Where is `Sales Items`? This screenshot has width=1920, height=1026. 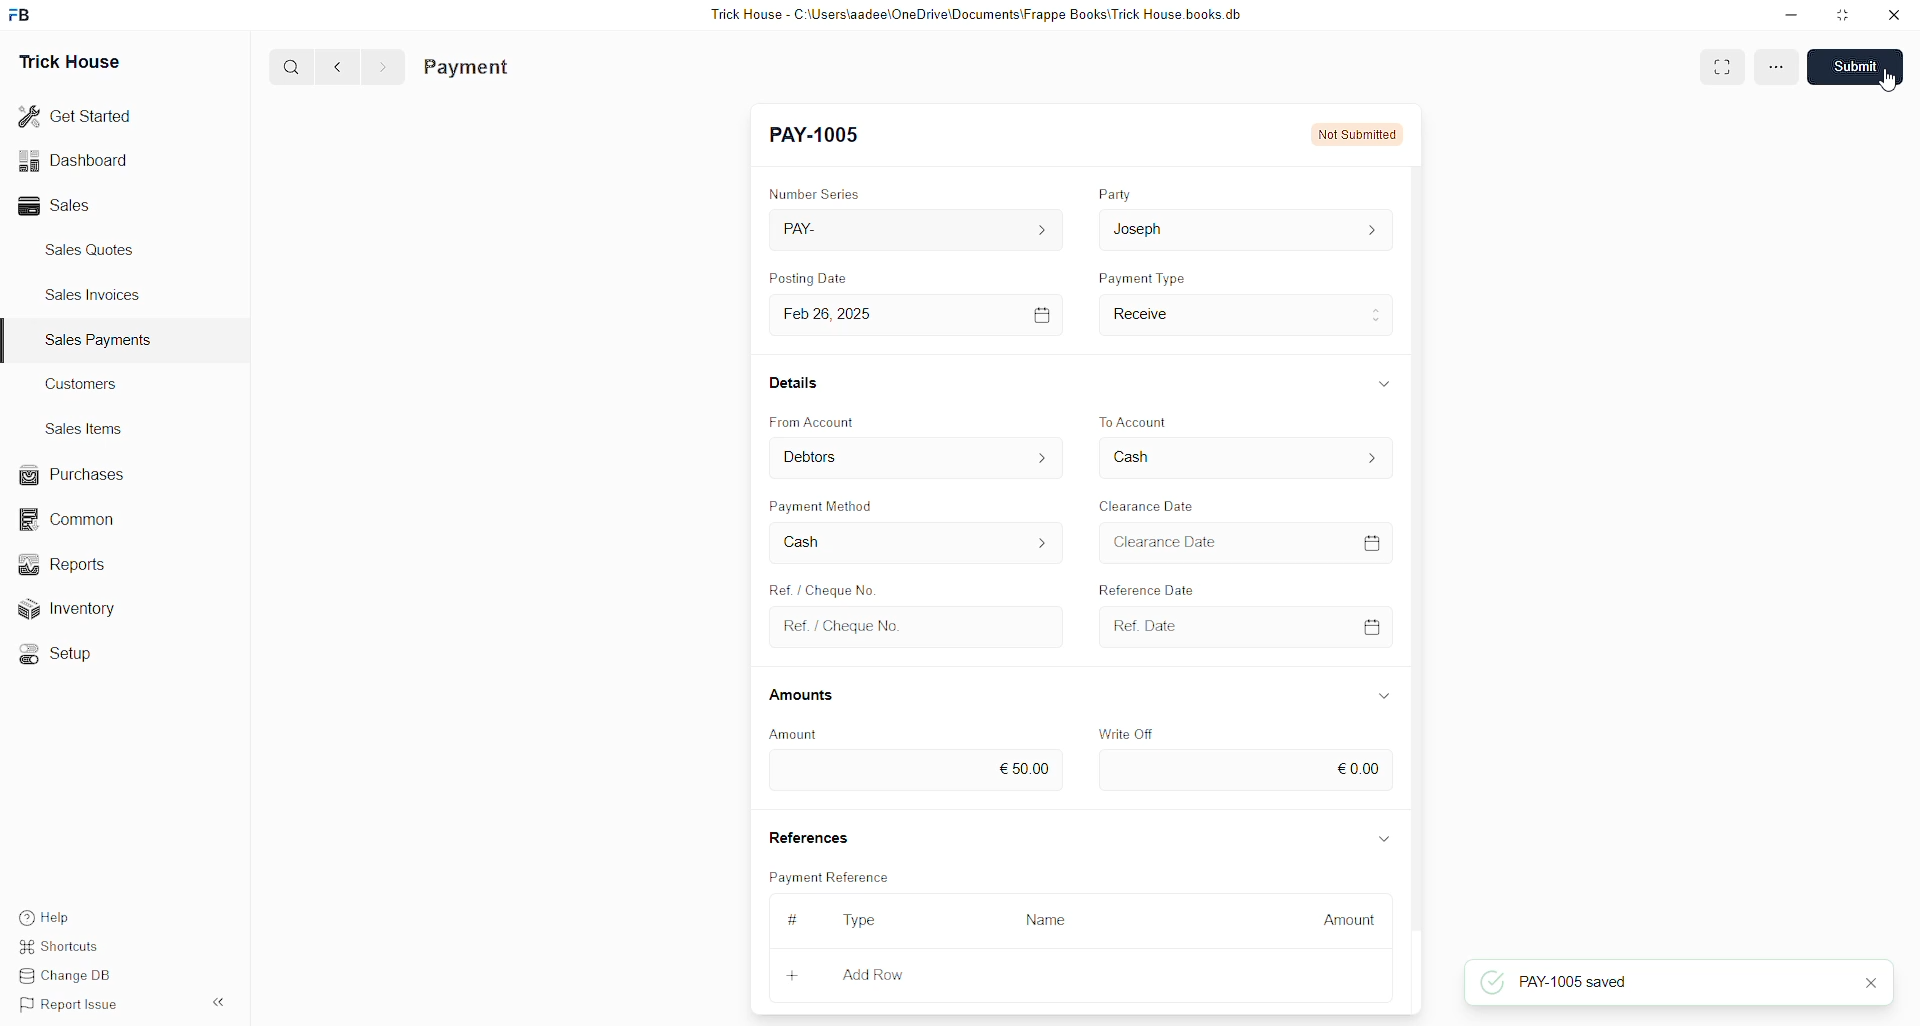
Sales Items is located at coordinates (85, 429).